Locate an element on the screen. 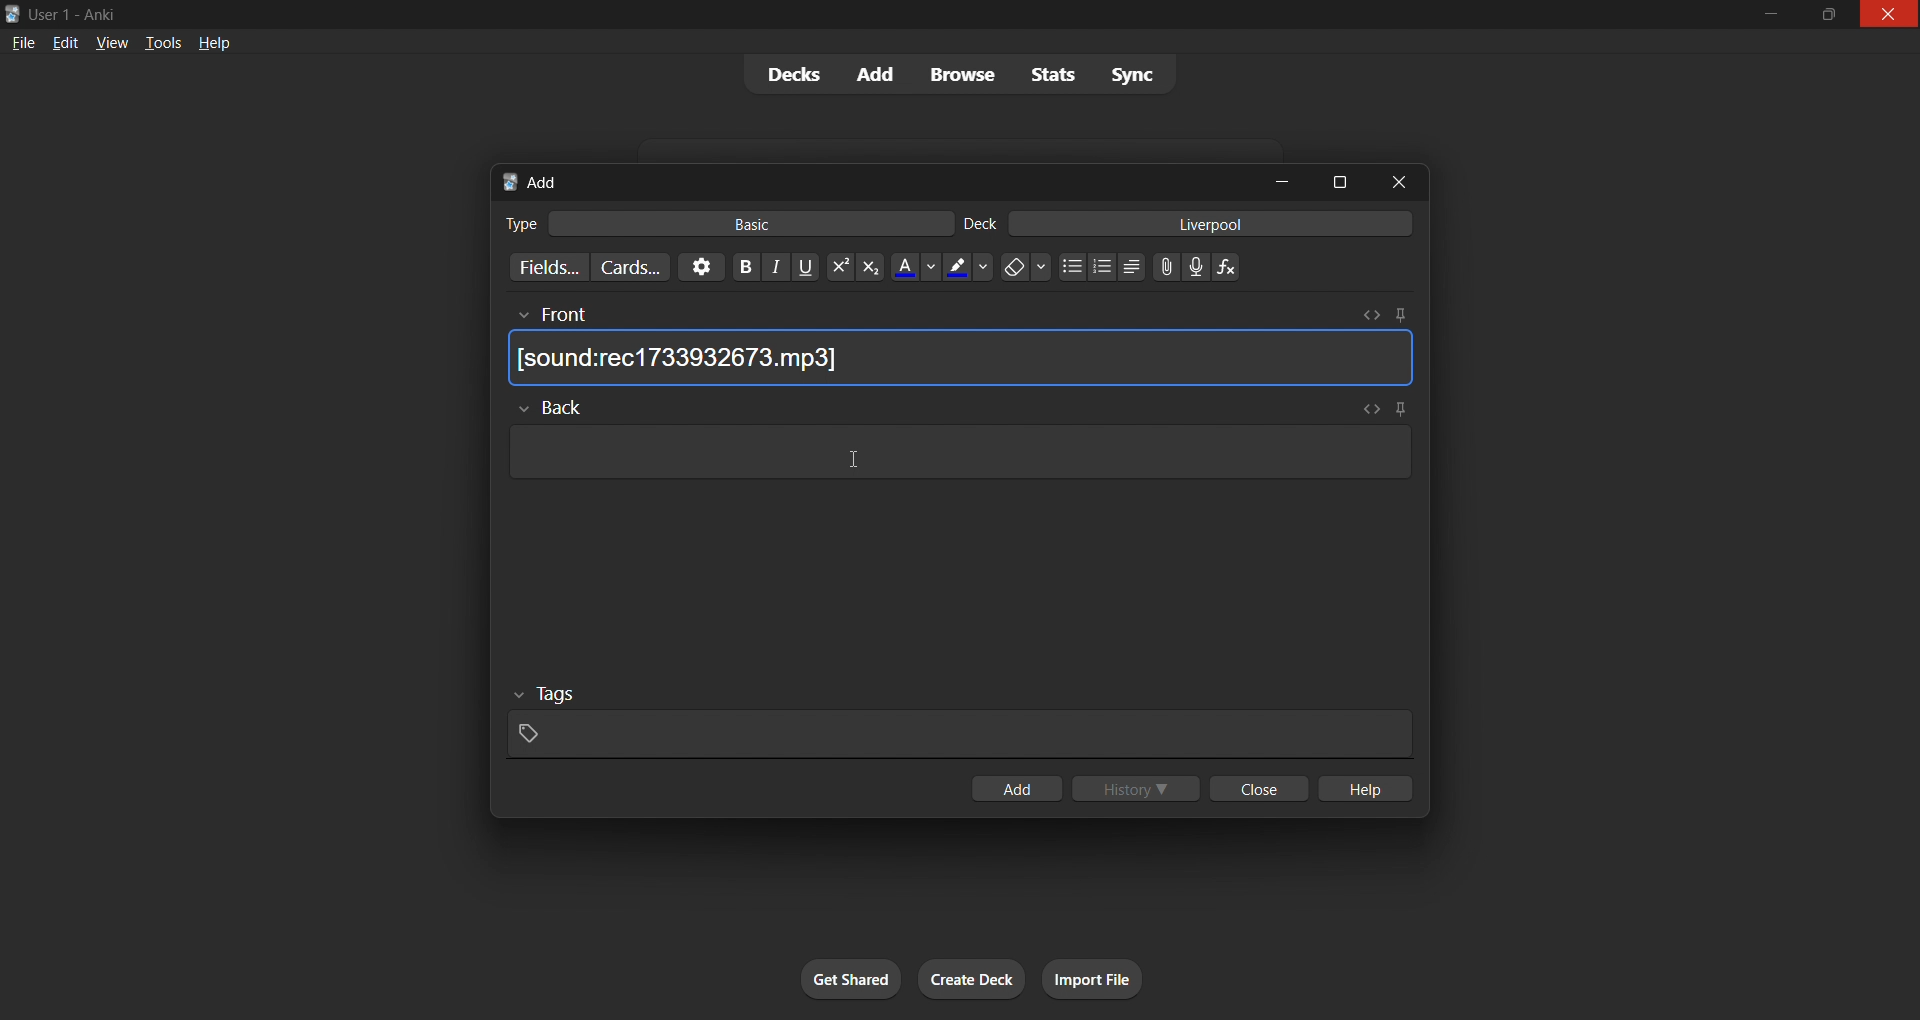  import file is located at coordinates (1112, 976).